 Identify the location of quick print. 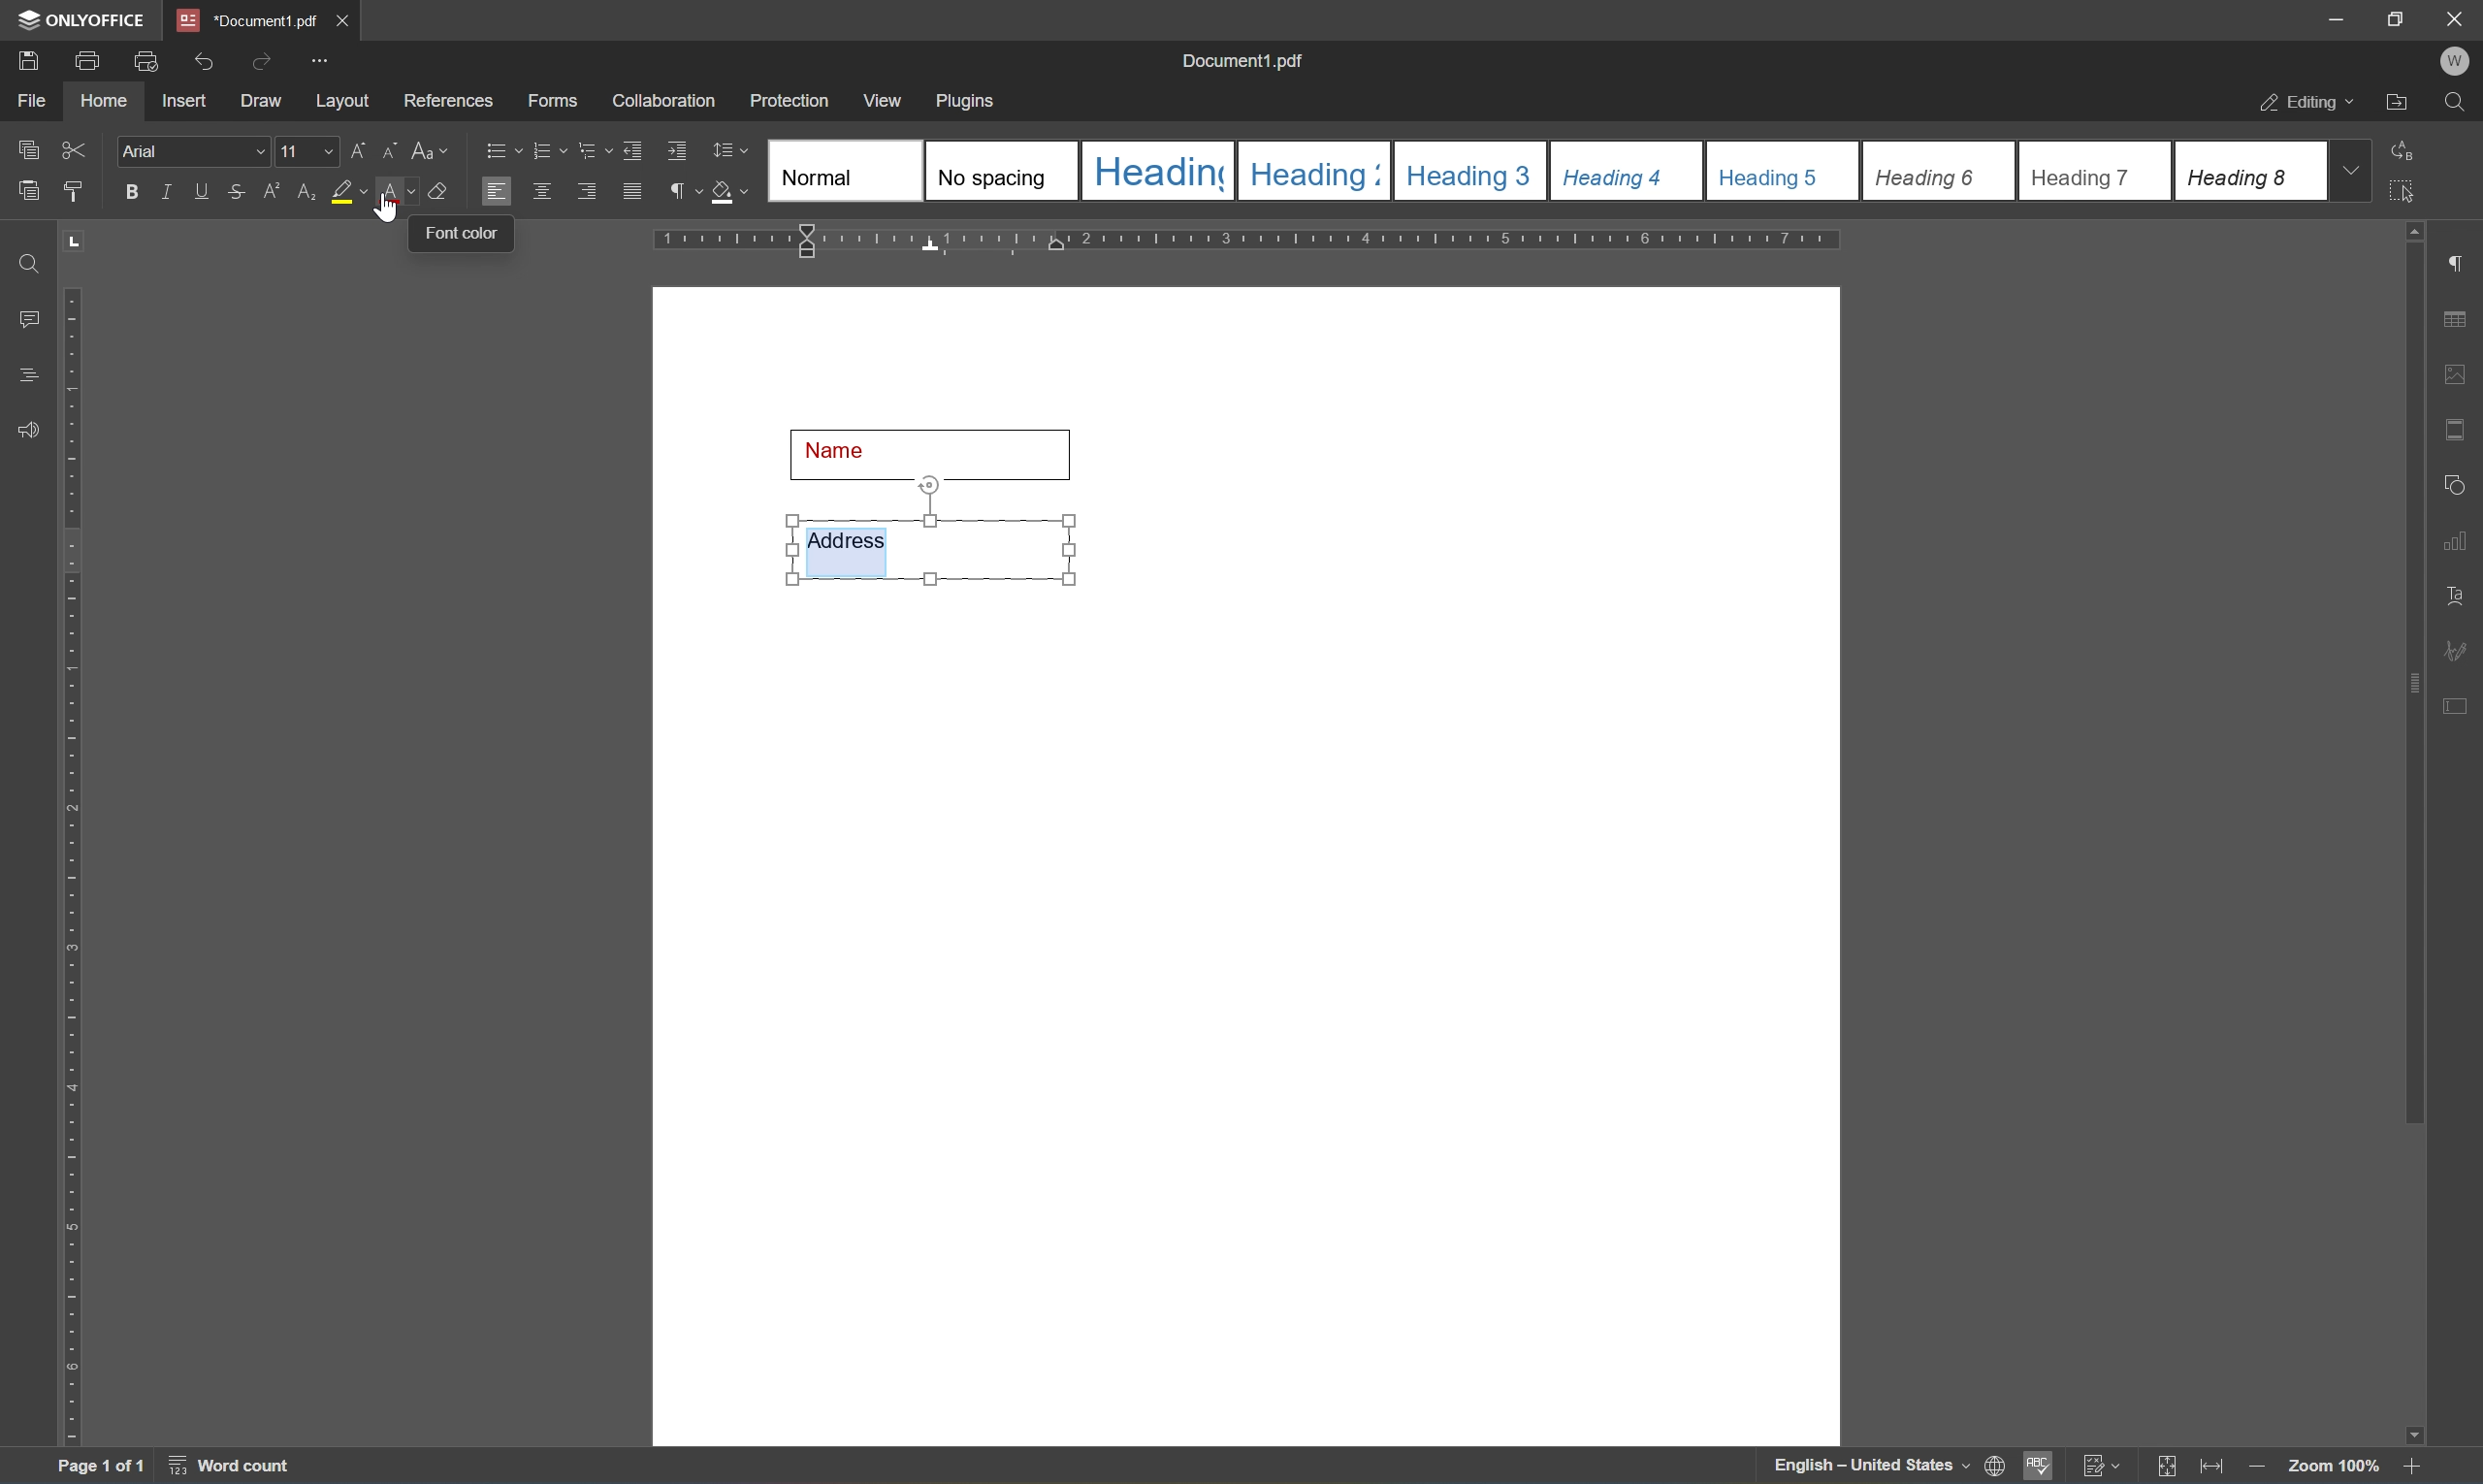
(141, 59).